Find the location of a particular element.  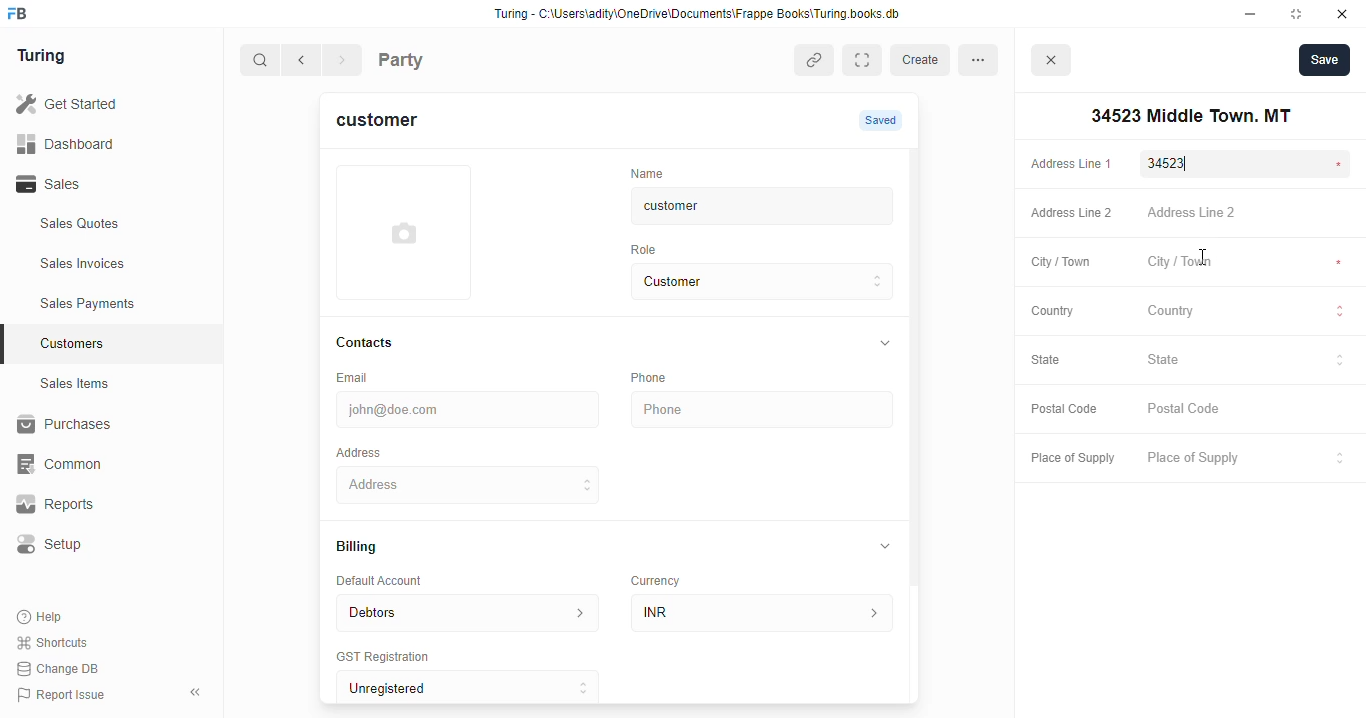

‘GST Registration is located at coordinates (390, 658).